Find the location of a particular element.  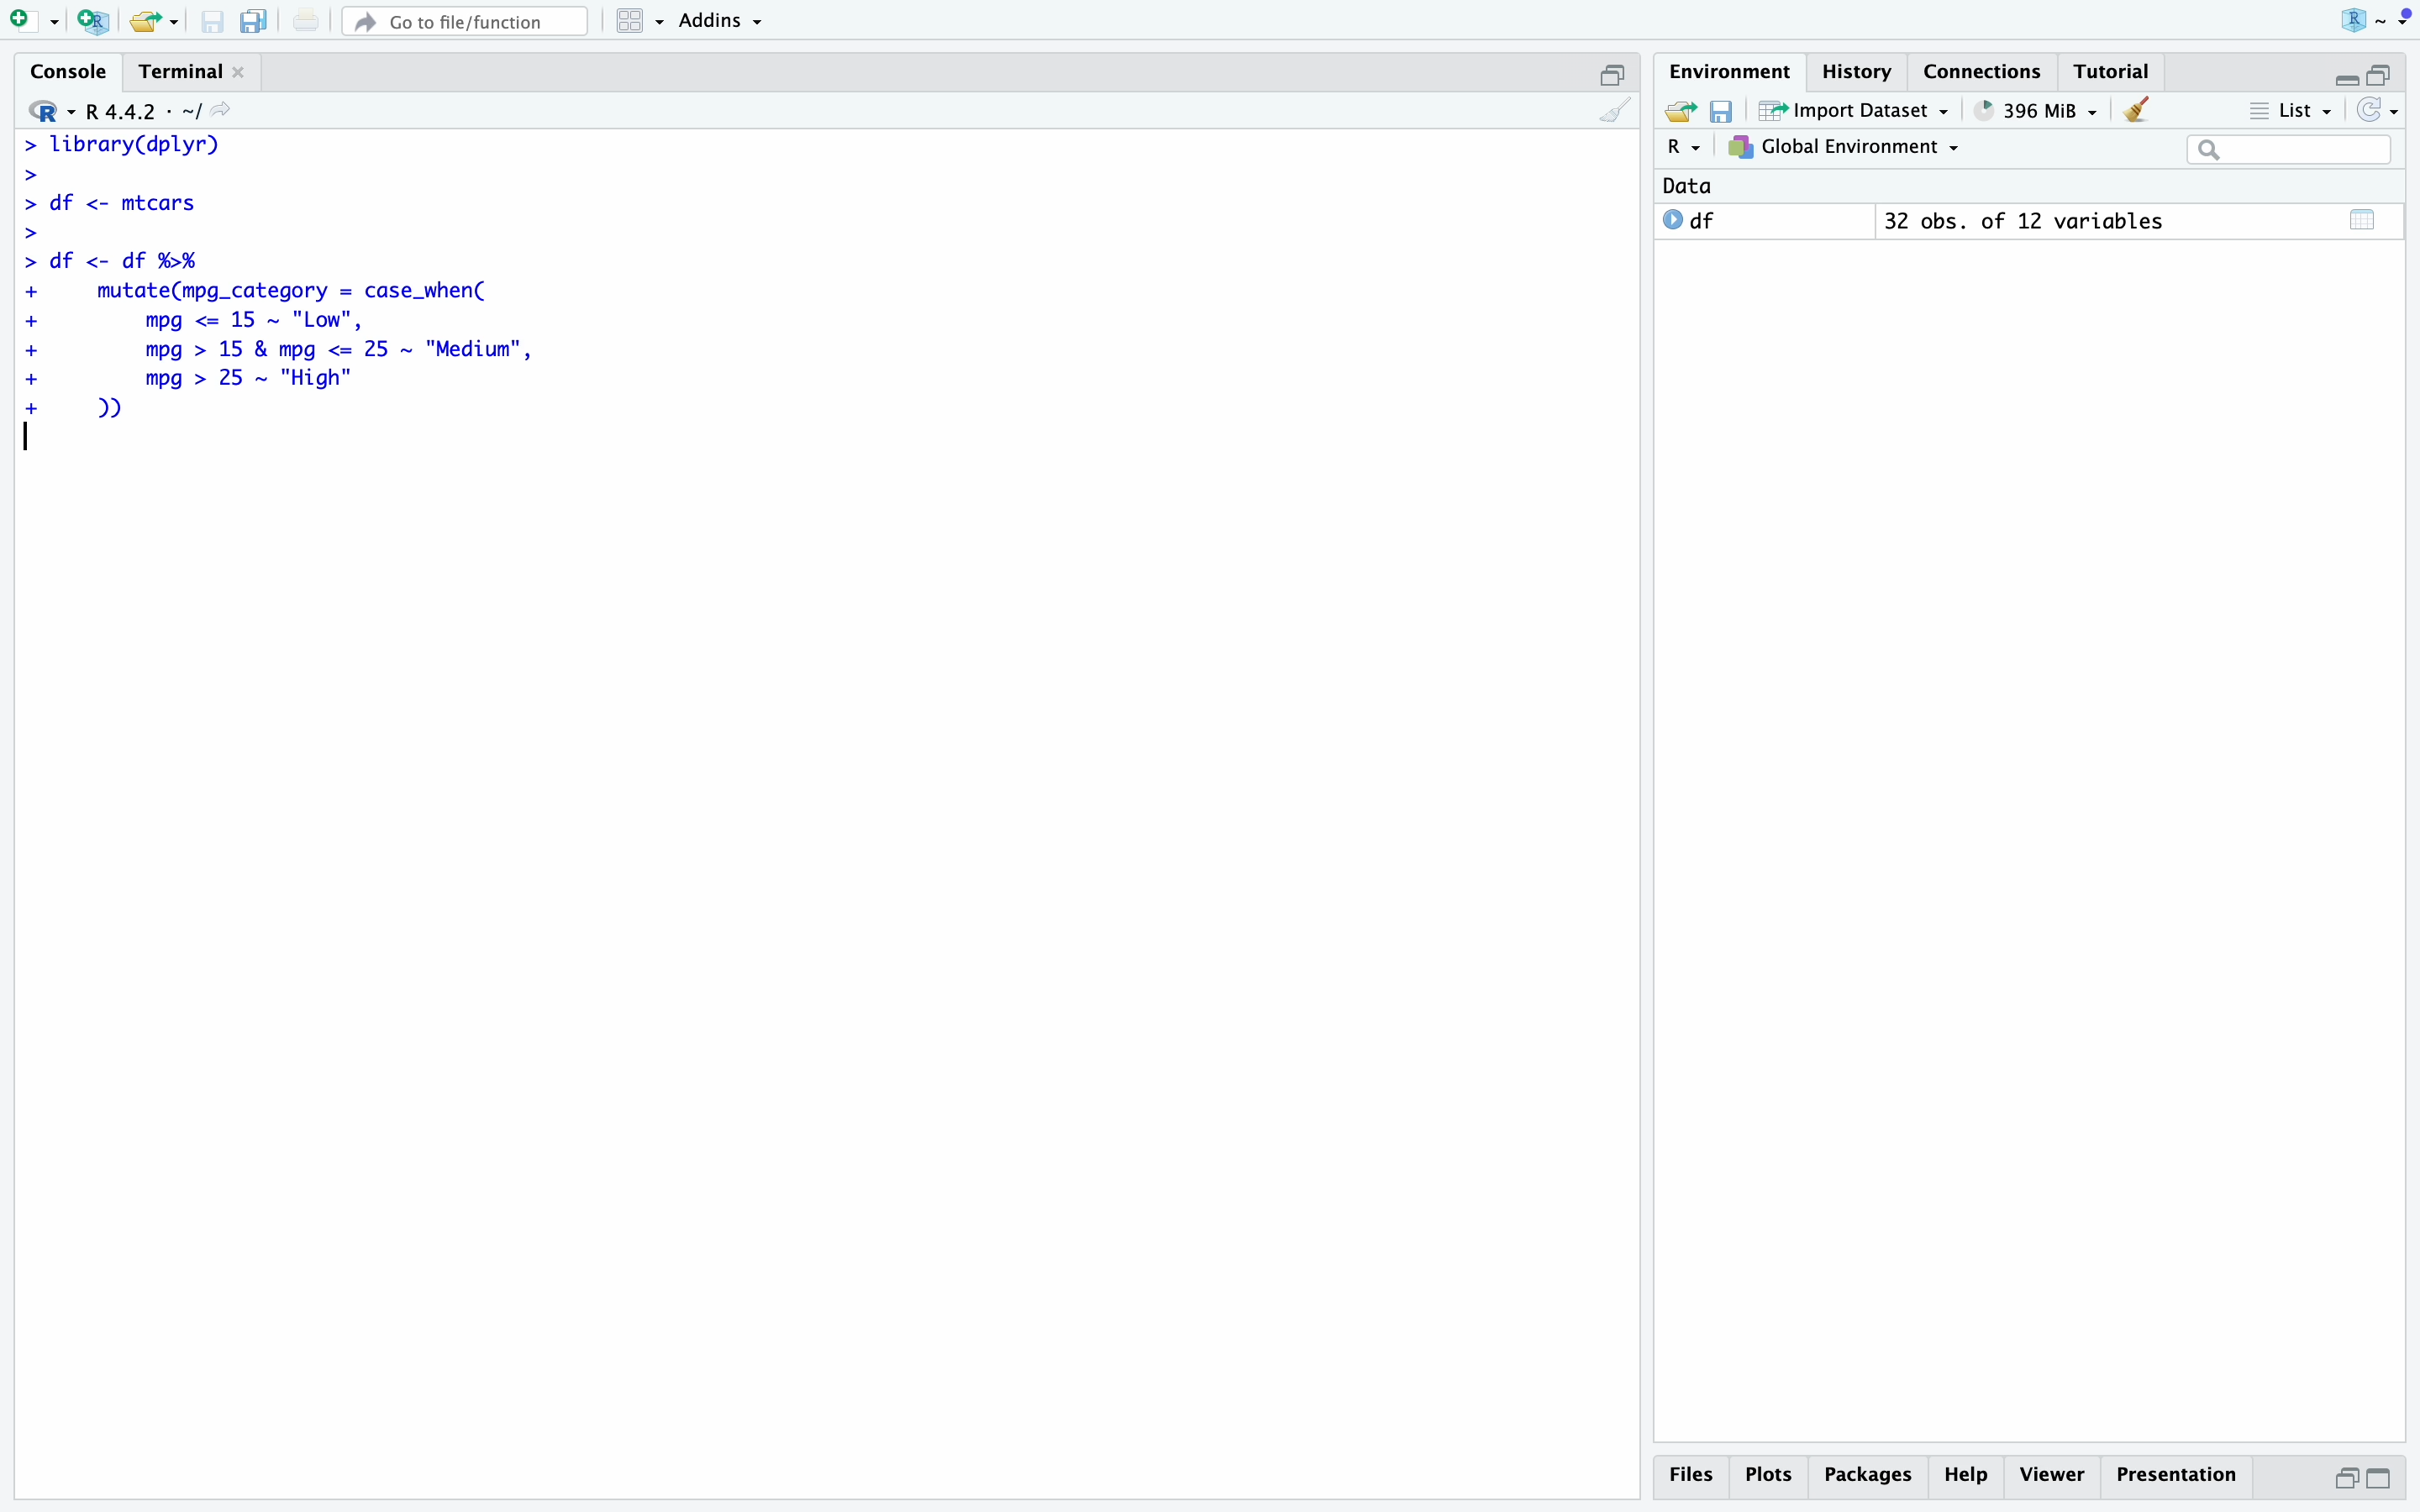

close is located at coordinates (239, 72).